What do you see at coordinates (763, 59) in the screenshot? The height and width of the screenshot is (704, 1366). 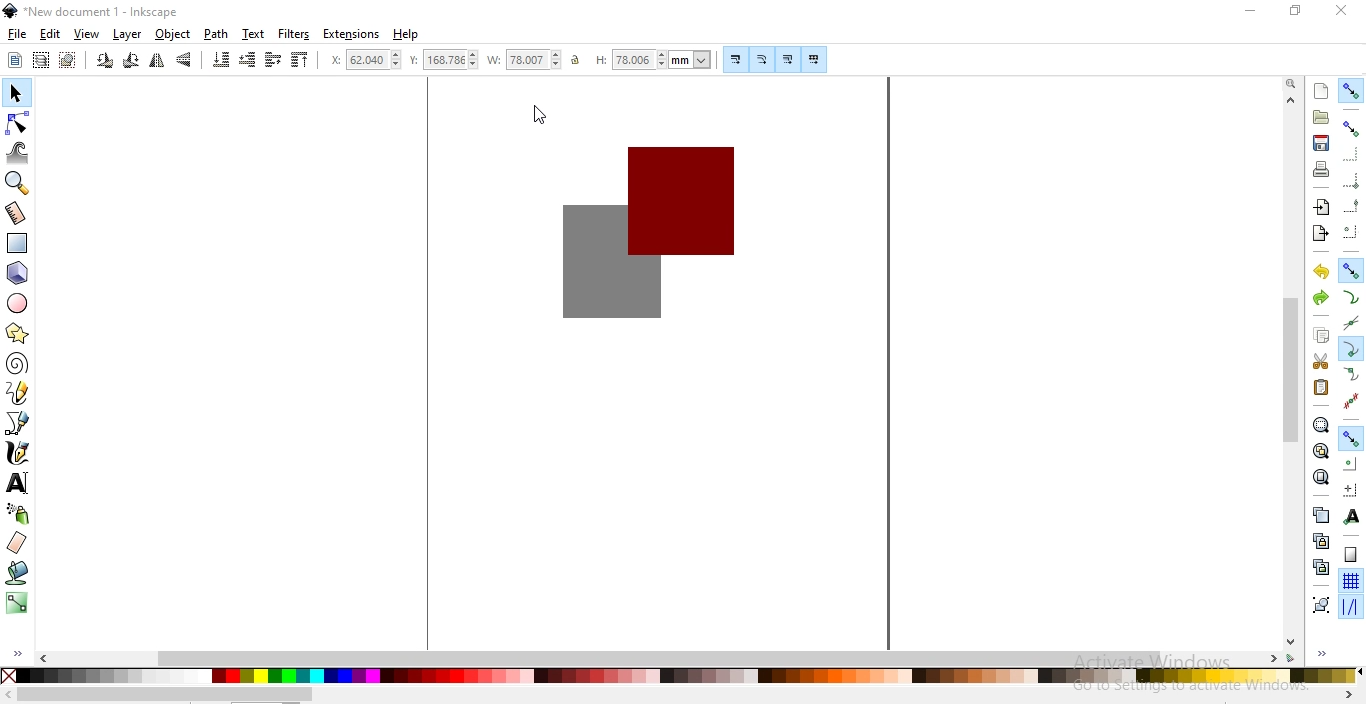 I see `scale radii of rounded corners` at bounding box center [763, 59].